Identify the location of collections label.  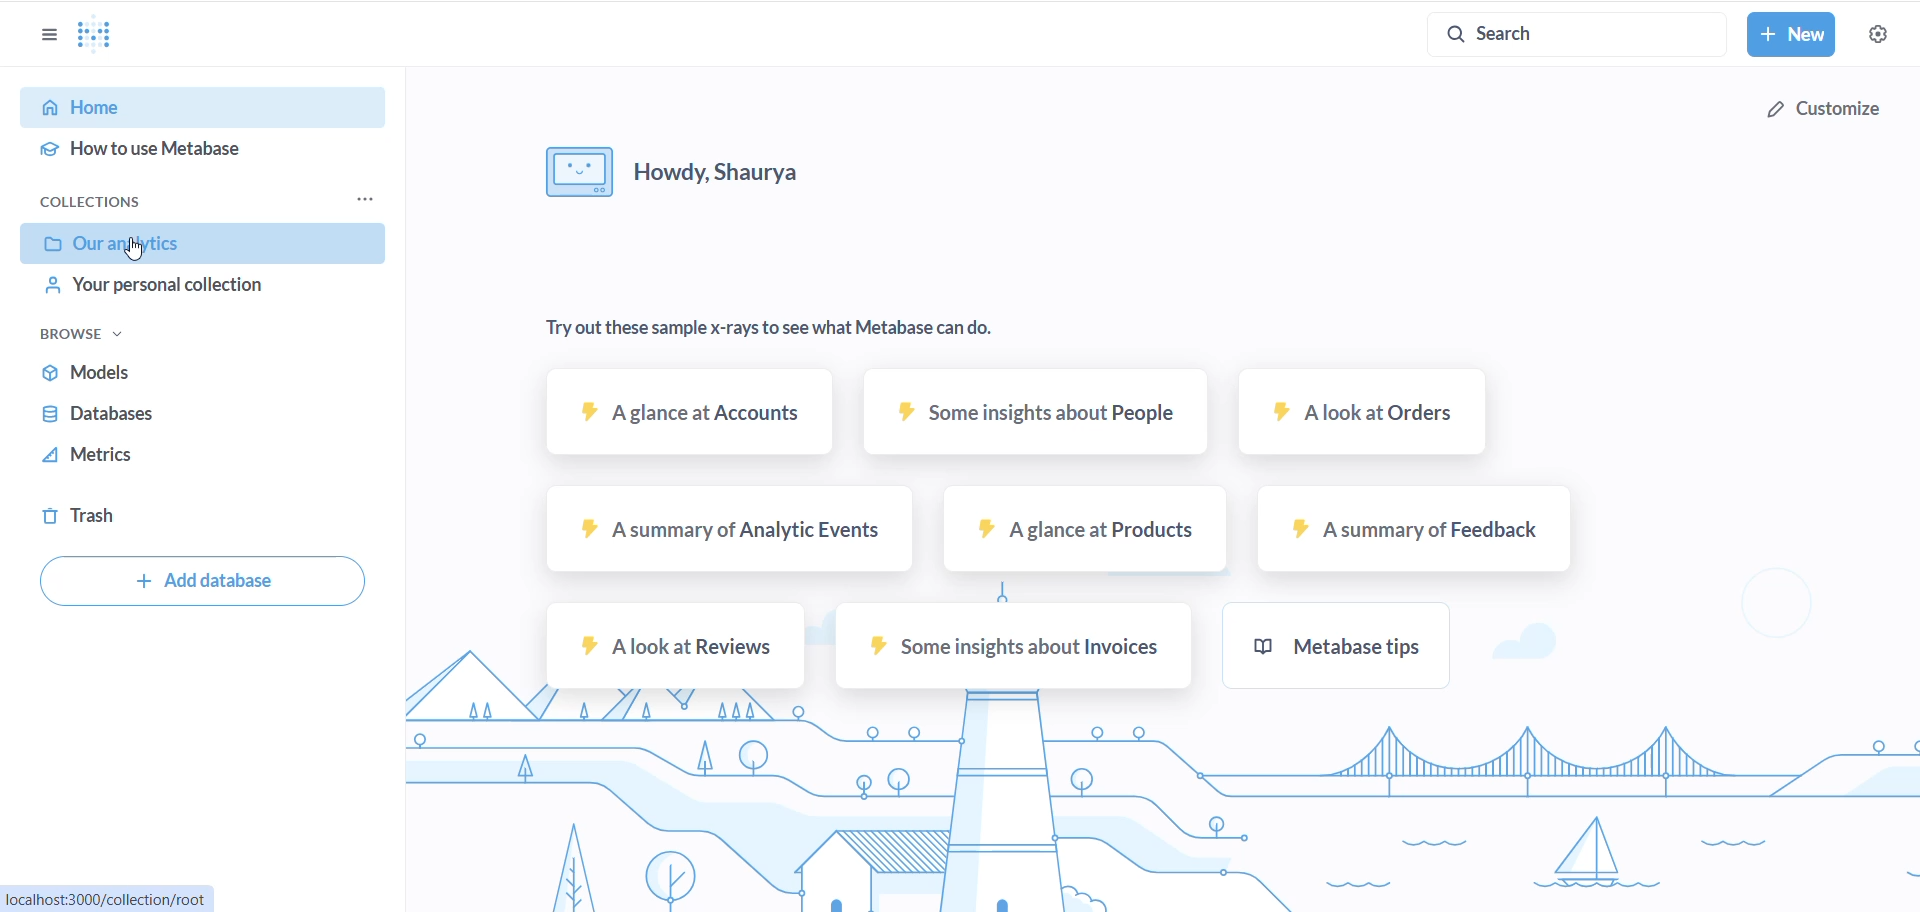
(123, 203).